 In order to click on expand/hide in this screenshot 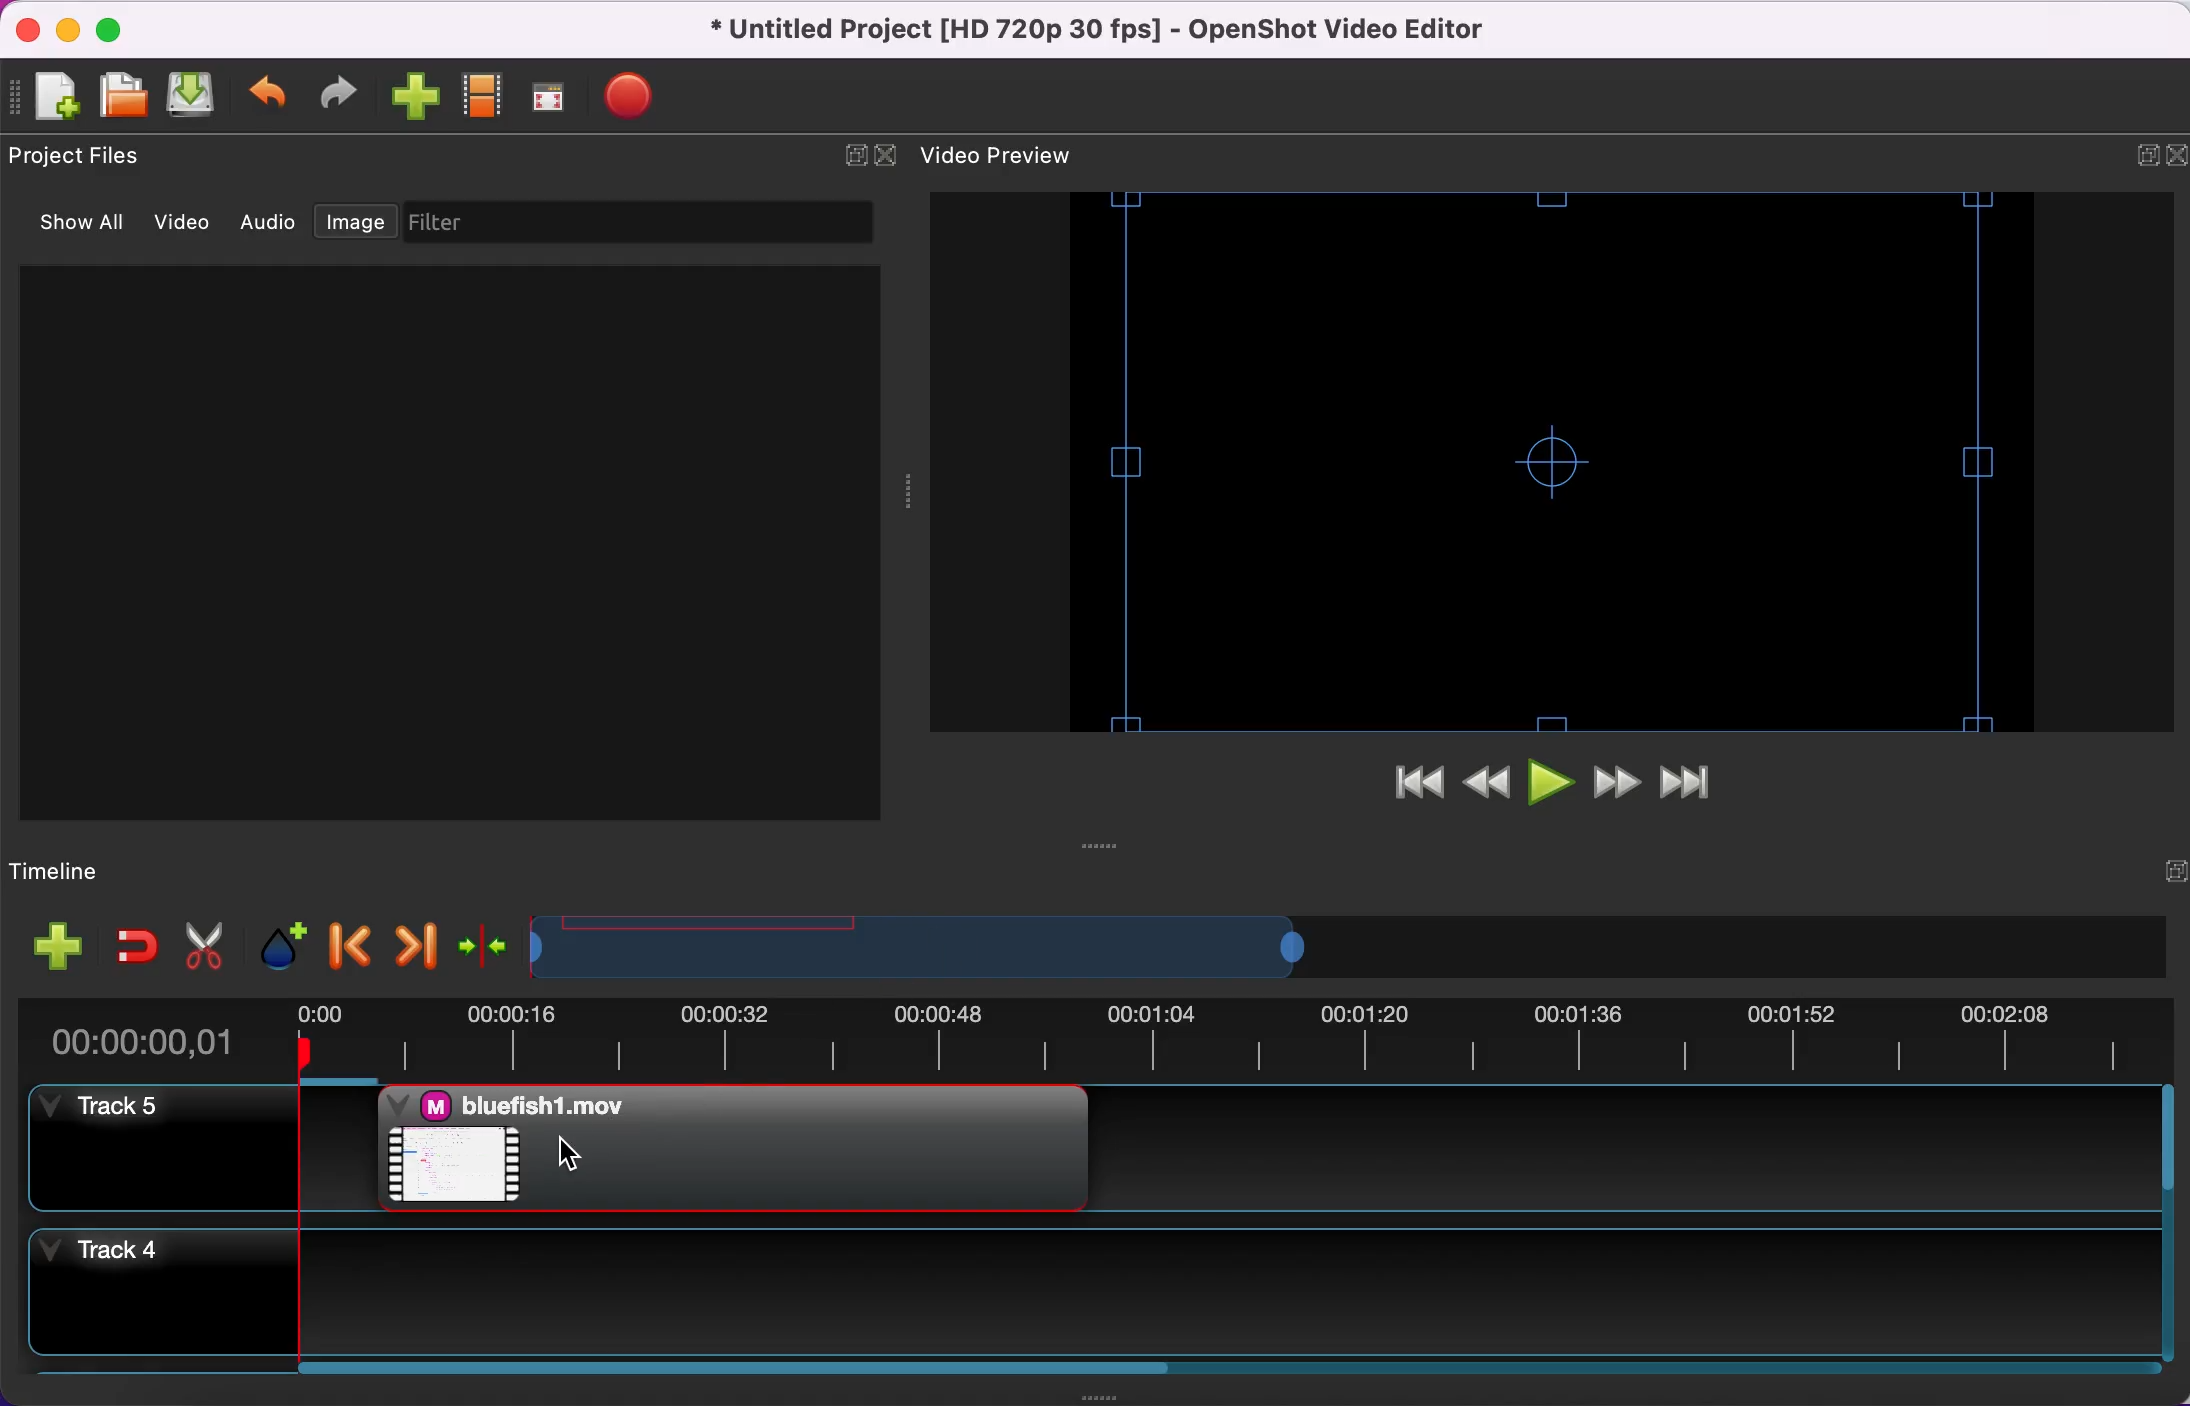, I will do `click(2160, 873)`.